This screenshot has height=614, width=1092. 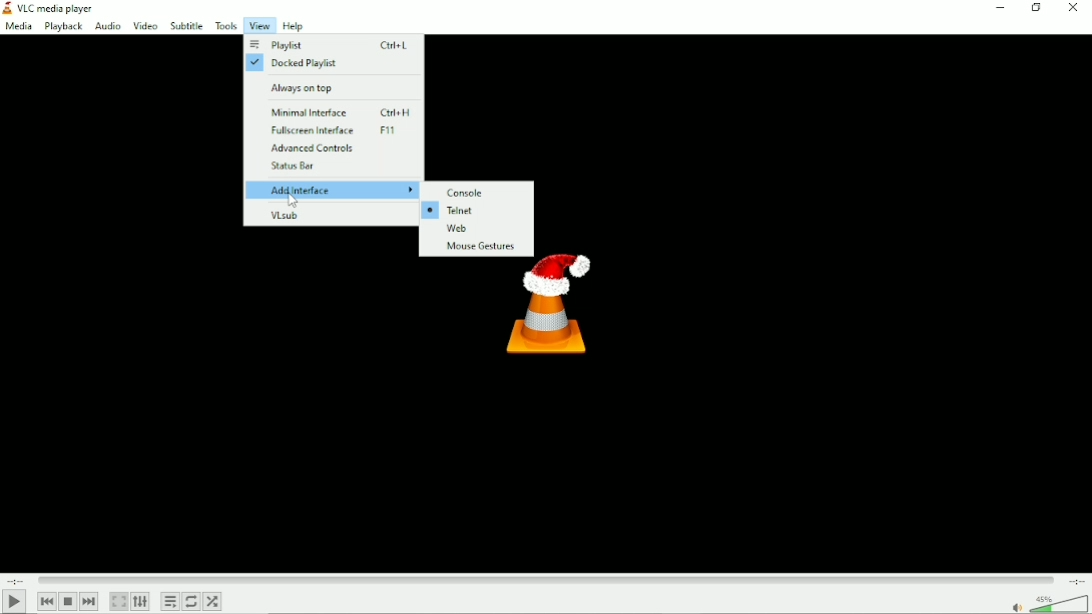 I want to click on cursor, so click(x=295, y=200).